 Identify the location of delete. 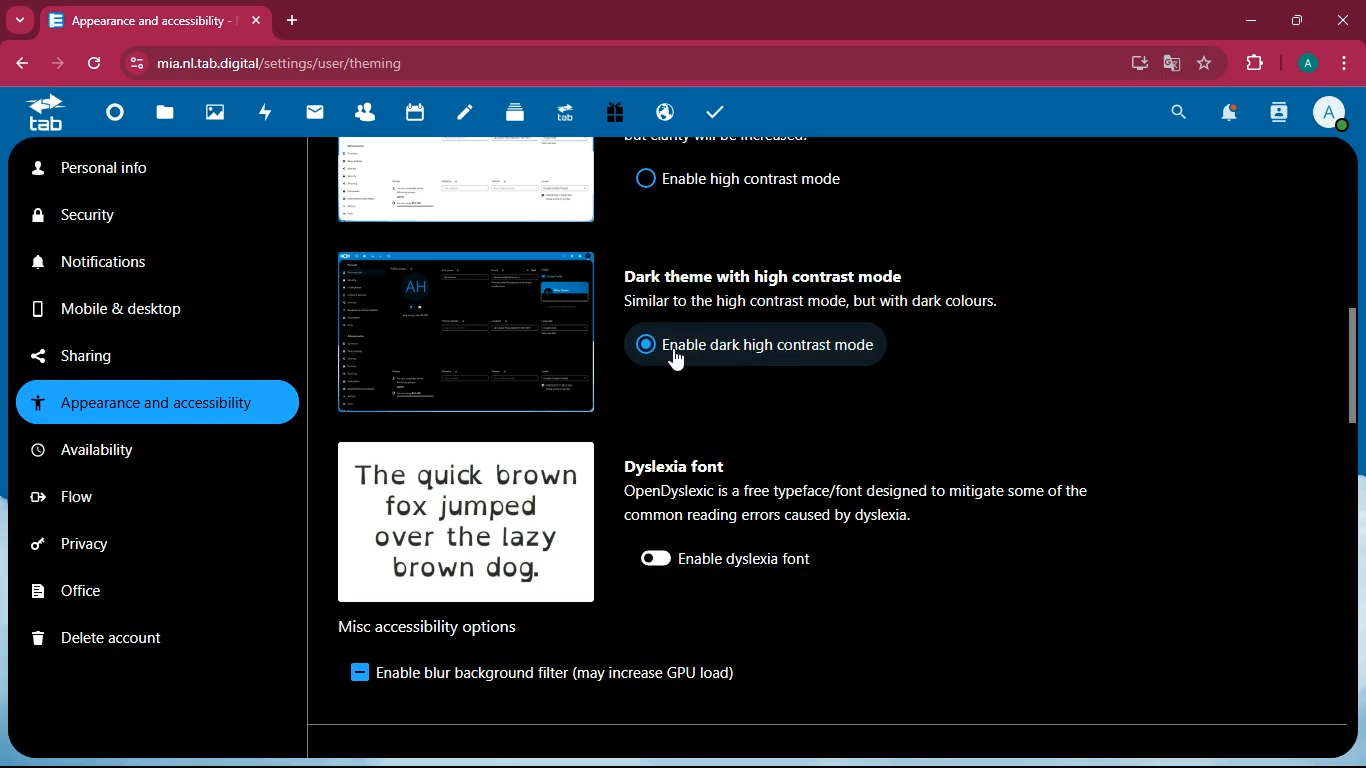
(117, 635).